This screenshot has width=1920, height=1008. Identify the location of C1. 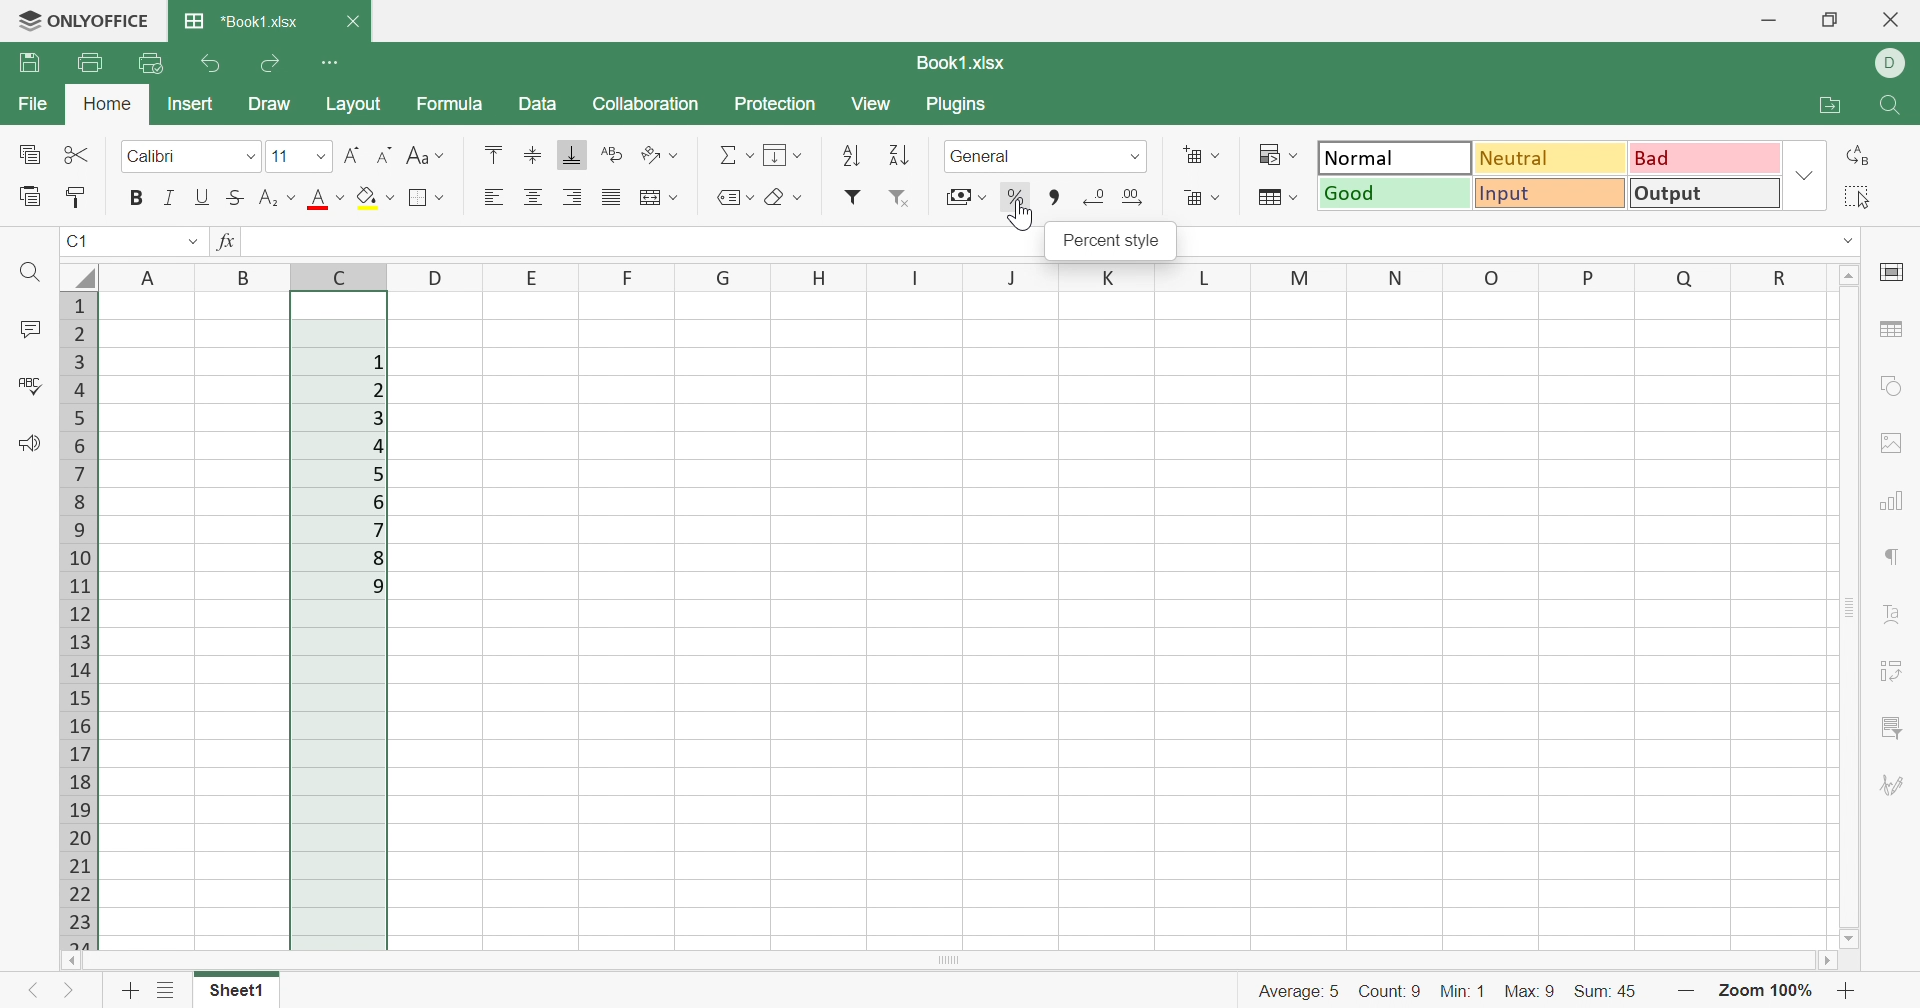
(76, 242).